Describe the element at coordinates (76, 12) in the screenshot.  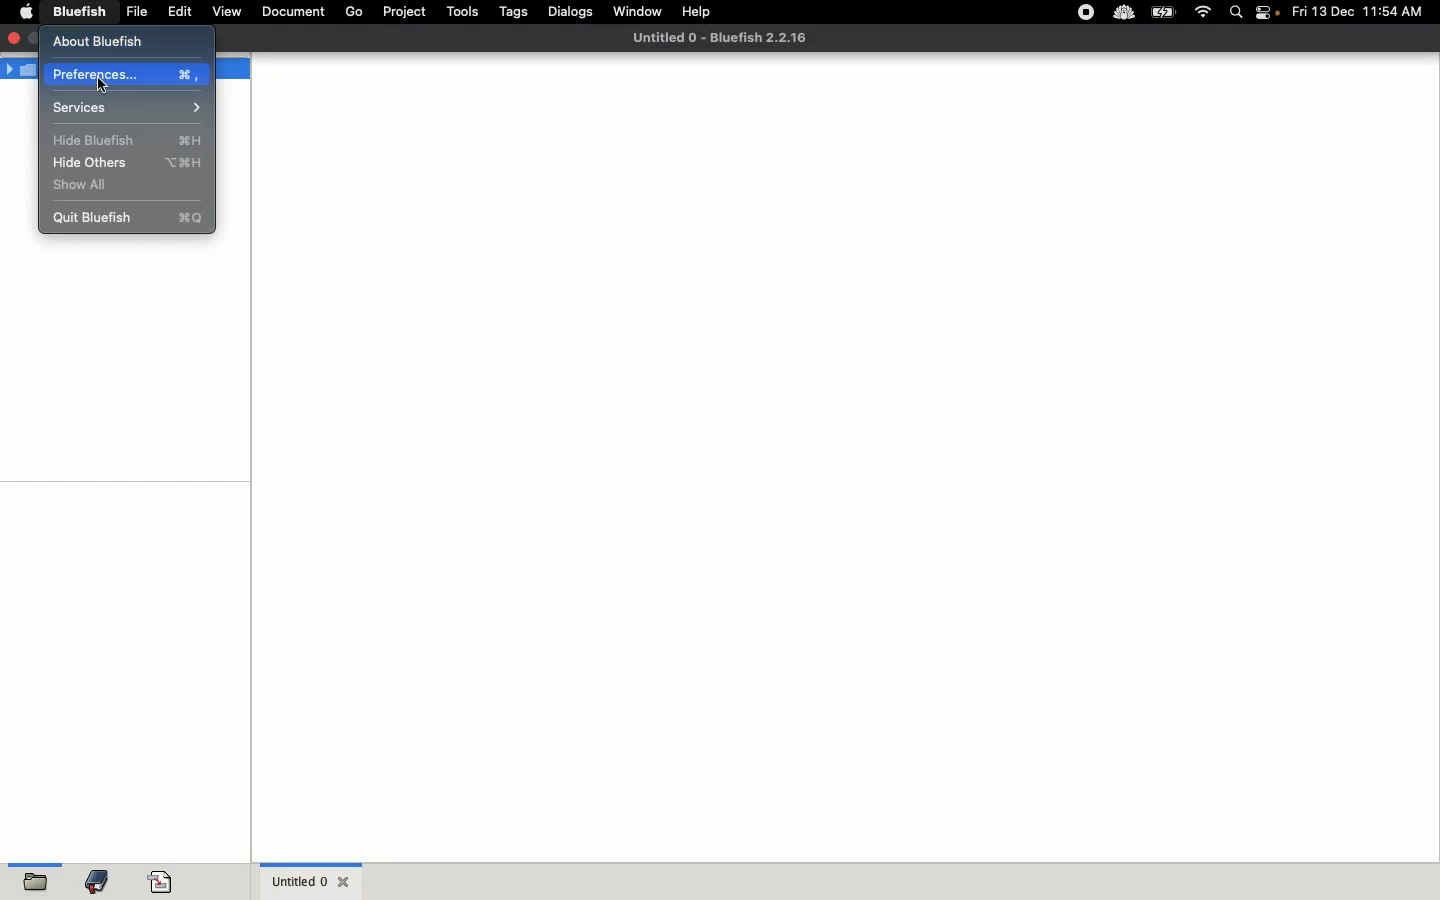
I see `Bluefish` at that location.